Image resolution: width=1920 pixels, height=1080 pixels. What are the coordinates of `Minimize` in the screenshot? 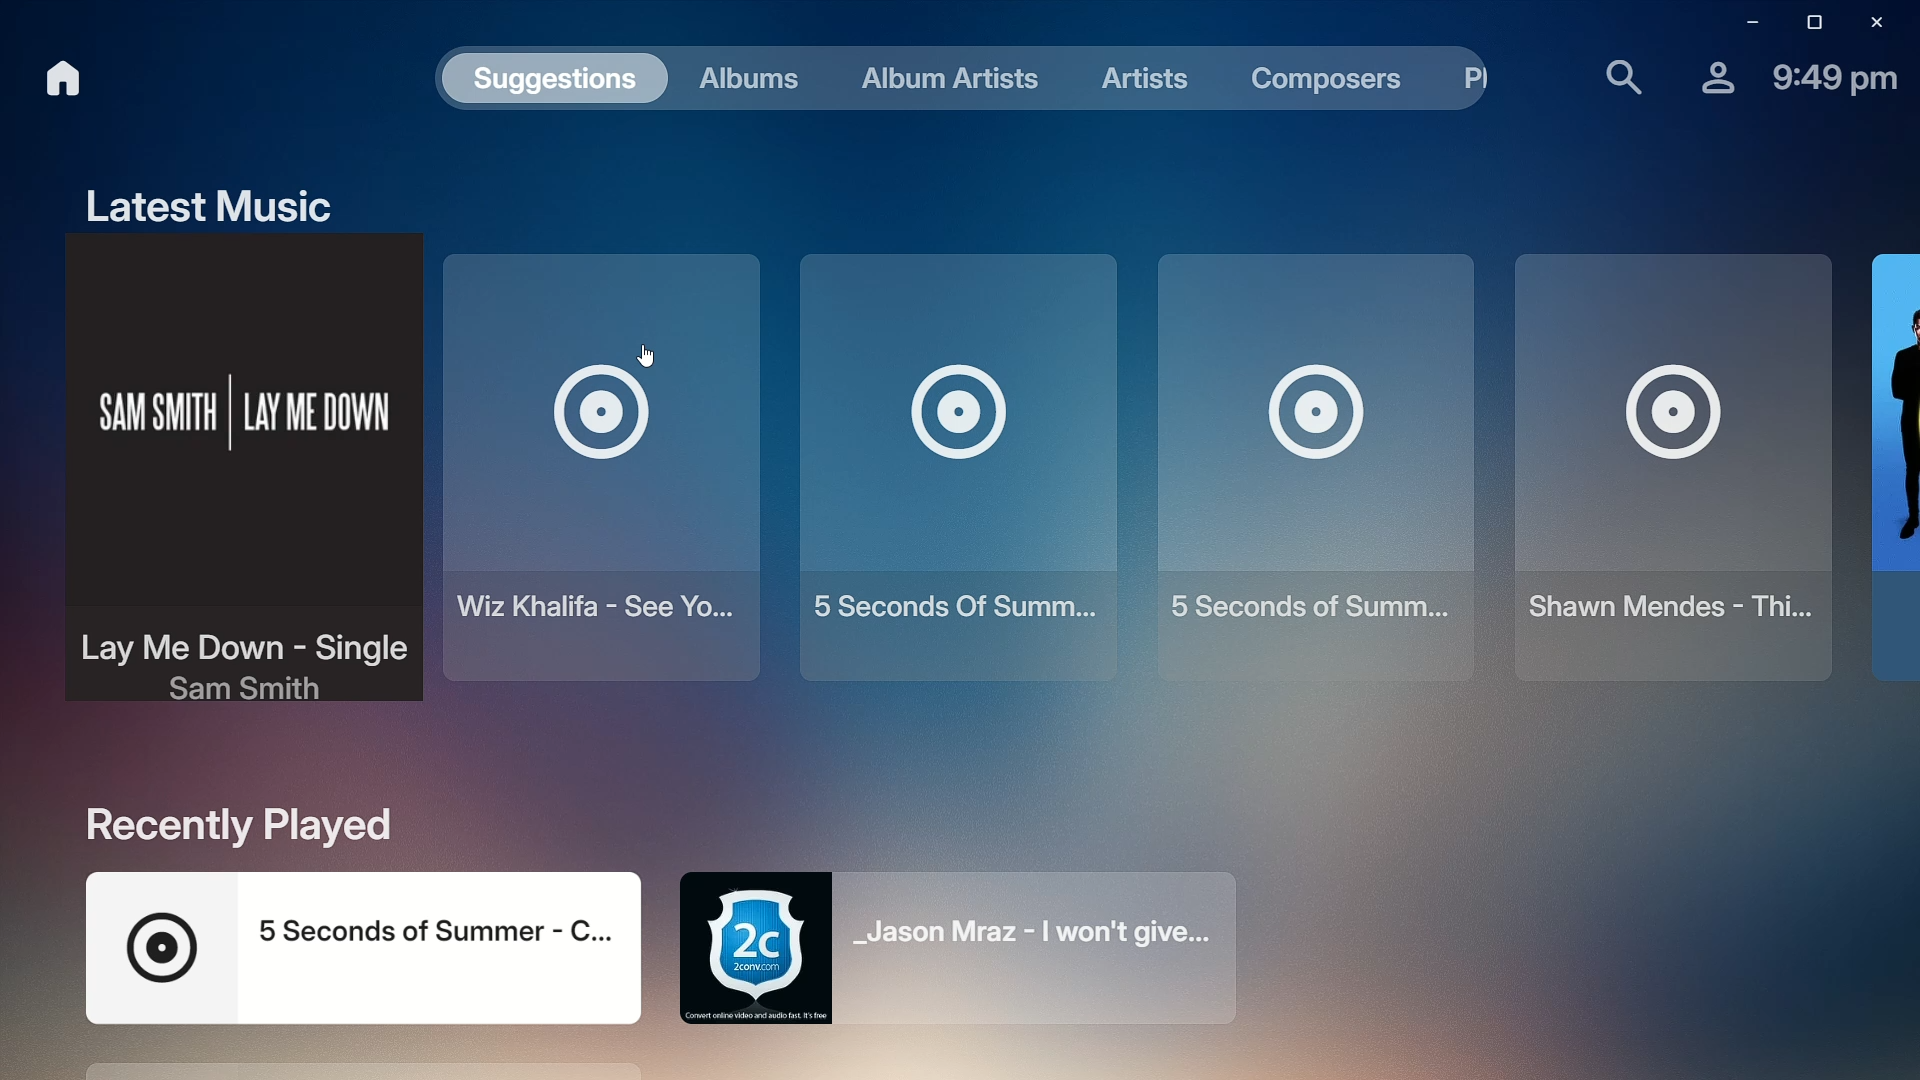 It's located at (1743, 23).